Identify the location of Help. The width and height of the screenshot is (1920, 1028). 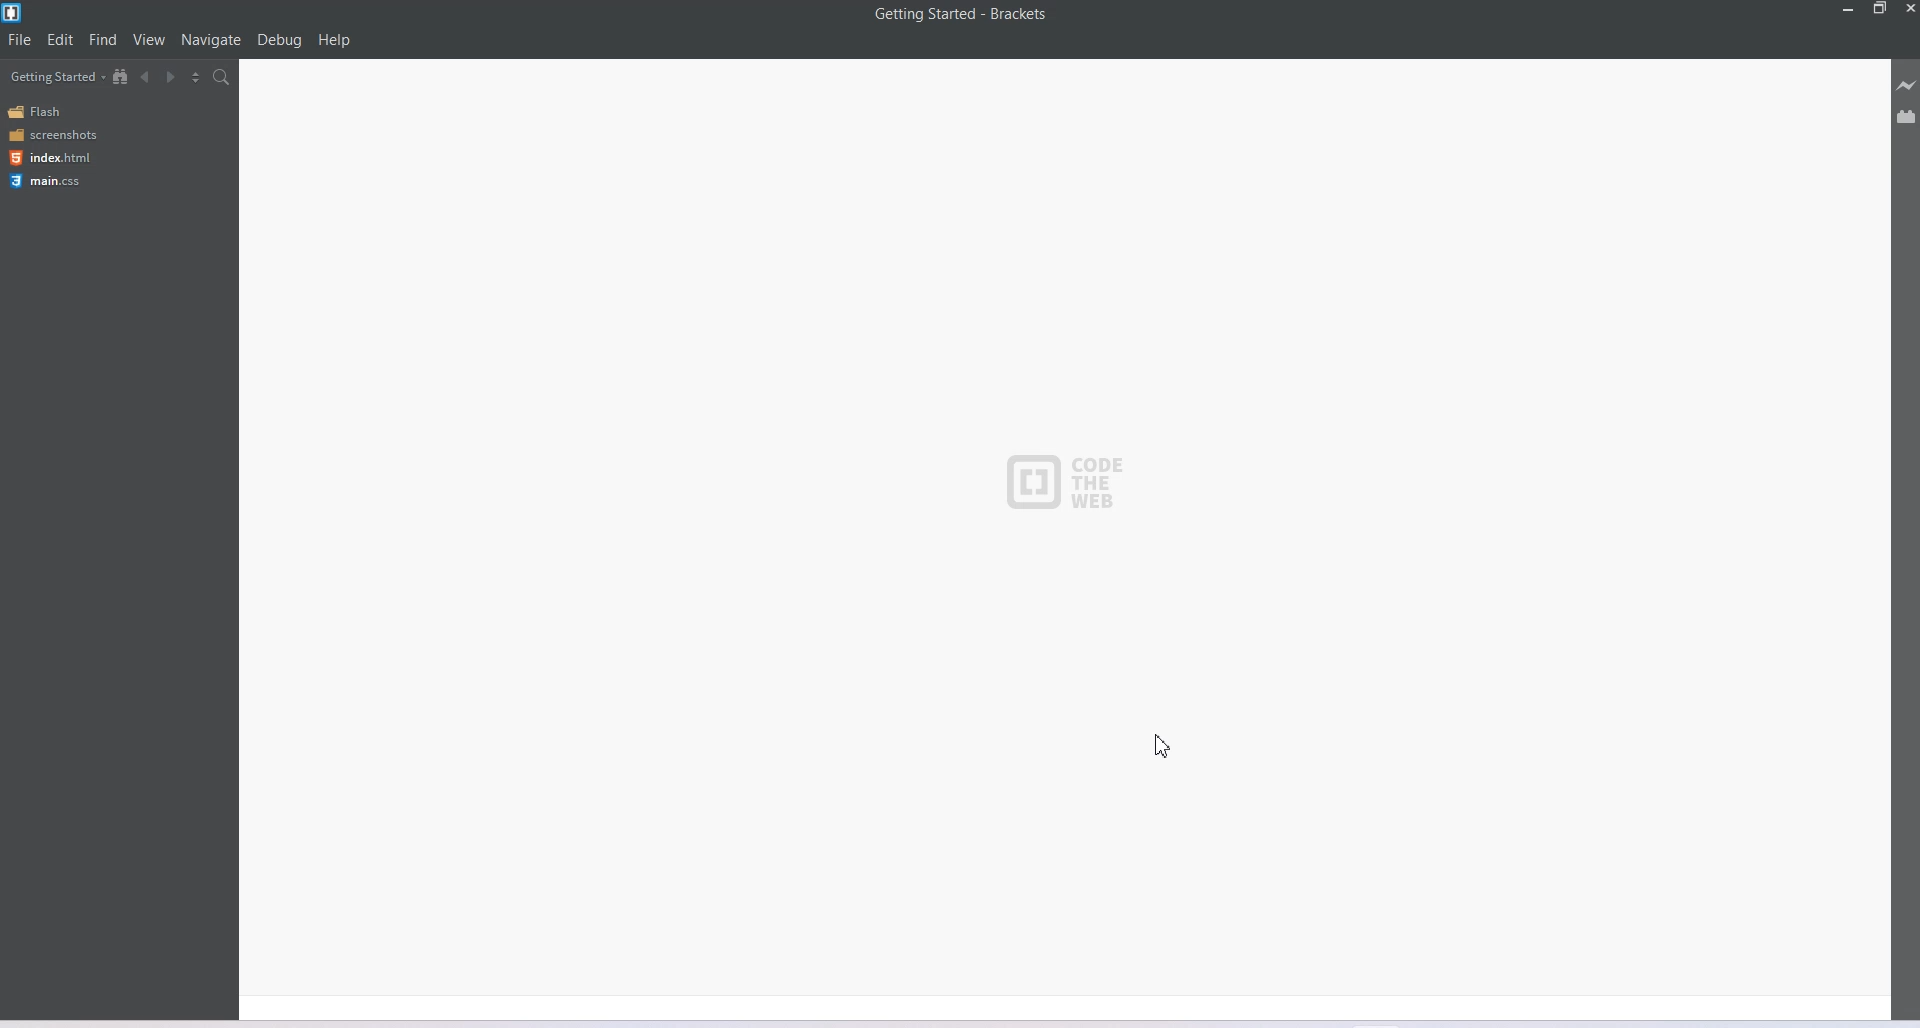
(334, 40).